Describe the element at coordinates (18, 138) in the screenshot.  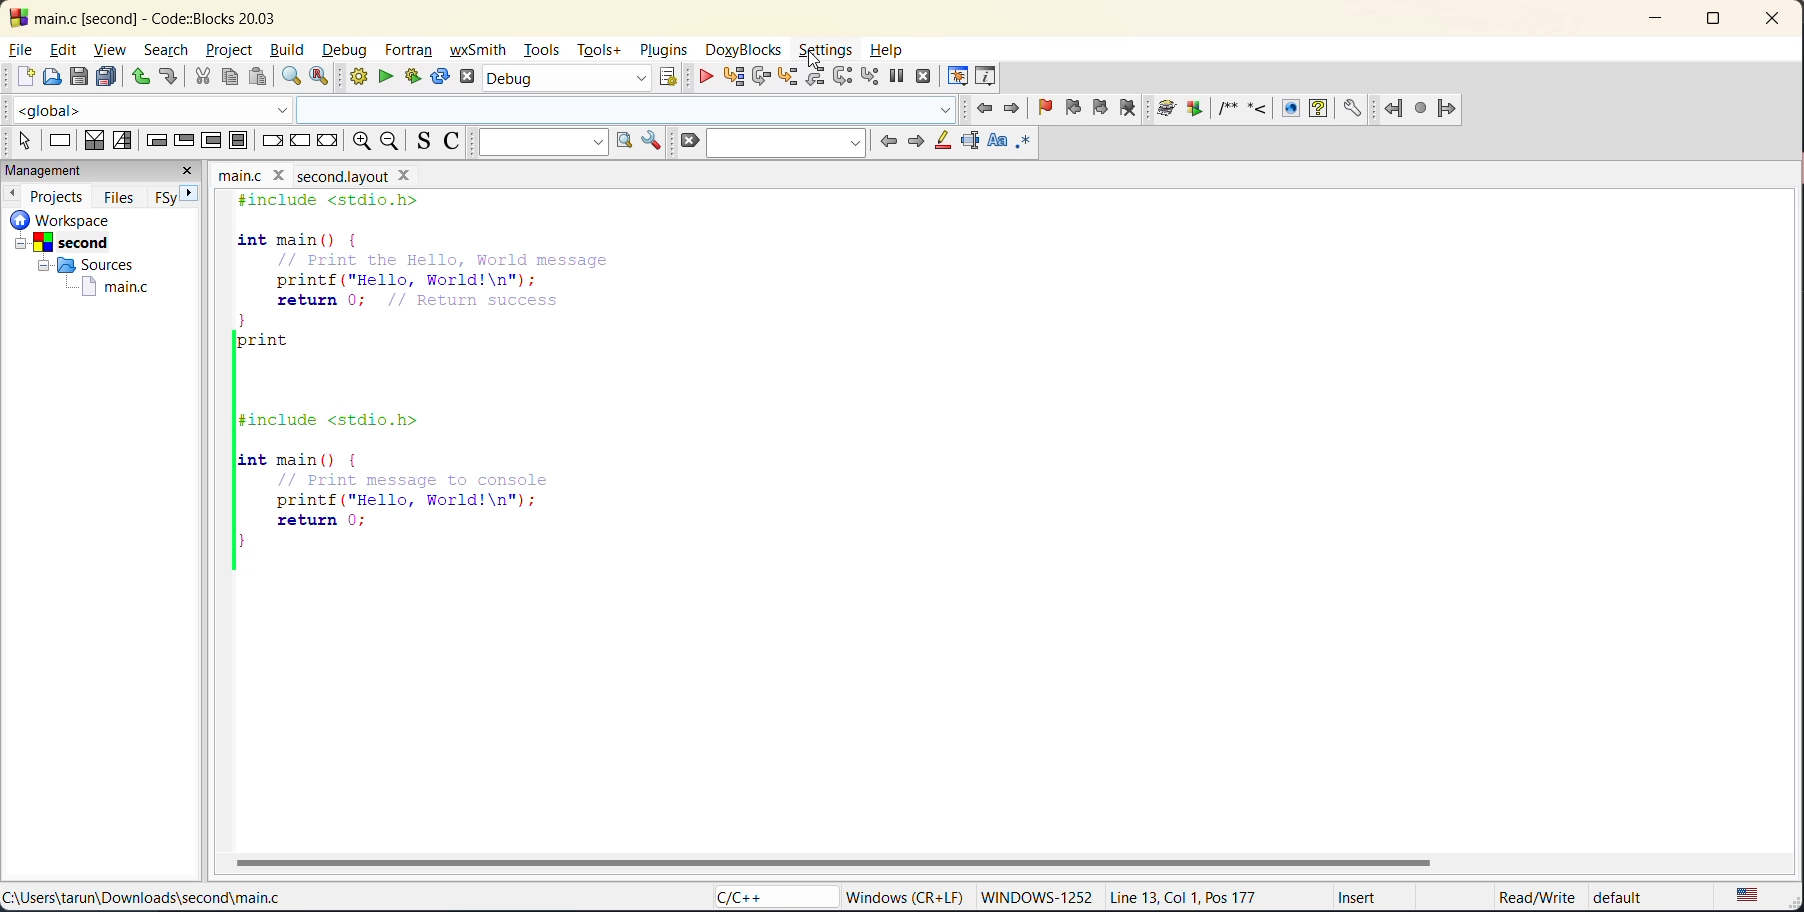
I see `select` at that location.